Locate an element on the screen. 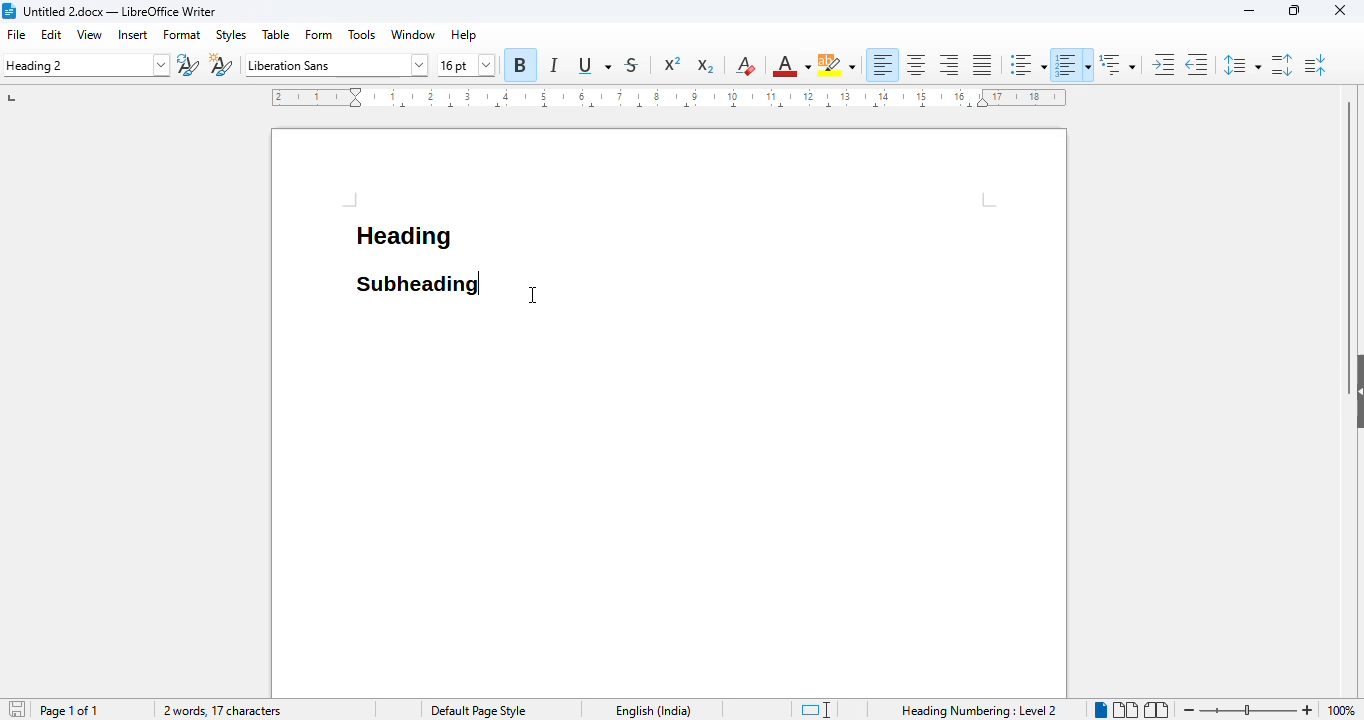 This screenshot has width=1364, height=720. 2 words, 17 characters is located at coordinates (223, 711).